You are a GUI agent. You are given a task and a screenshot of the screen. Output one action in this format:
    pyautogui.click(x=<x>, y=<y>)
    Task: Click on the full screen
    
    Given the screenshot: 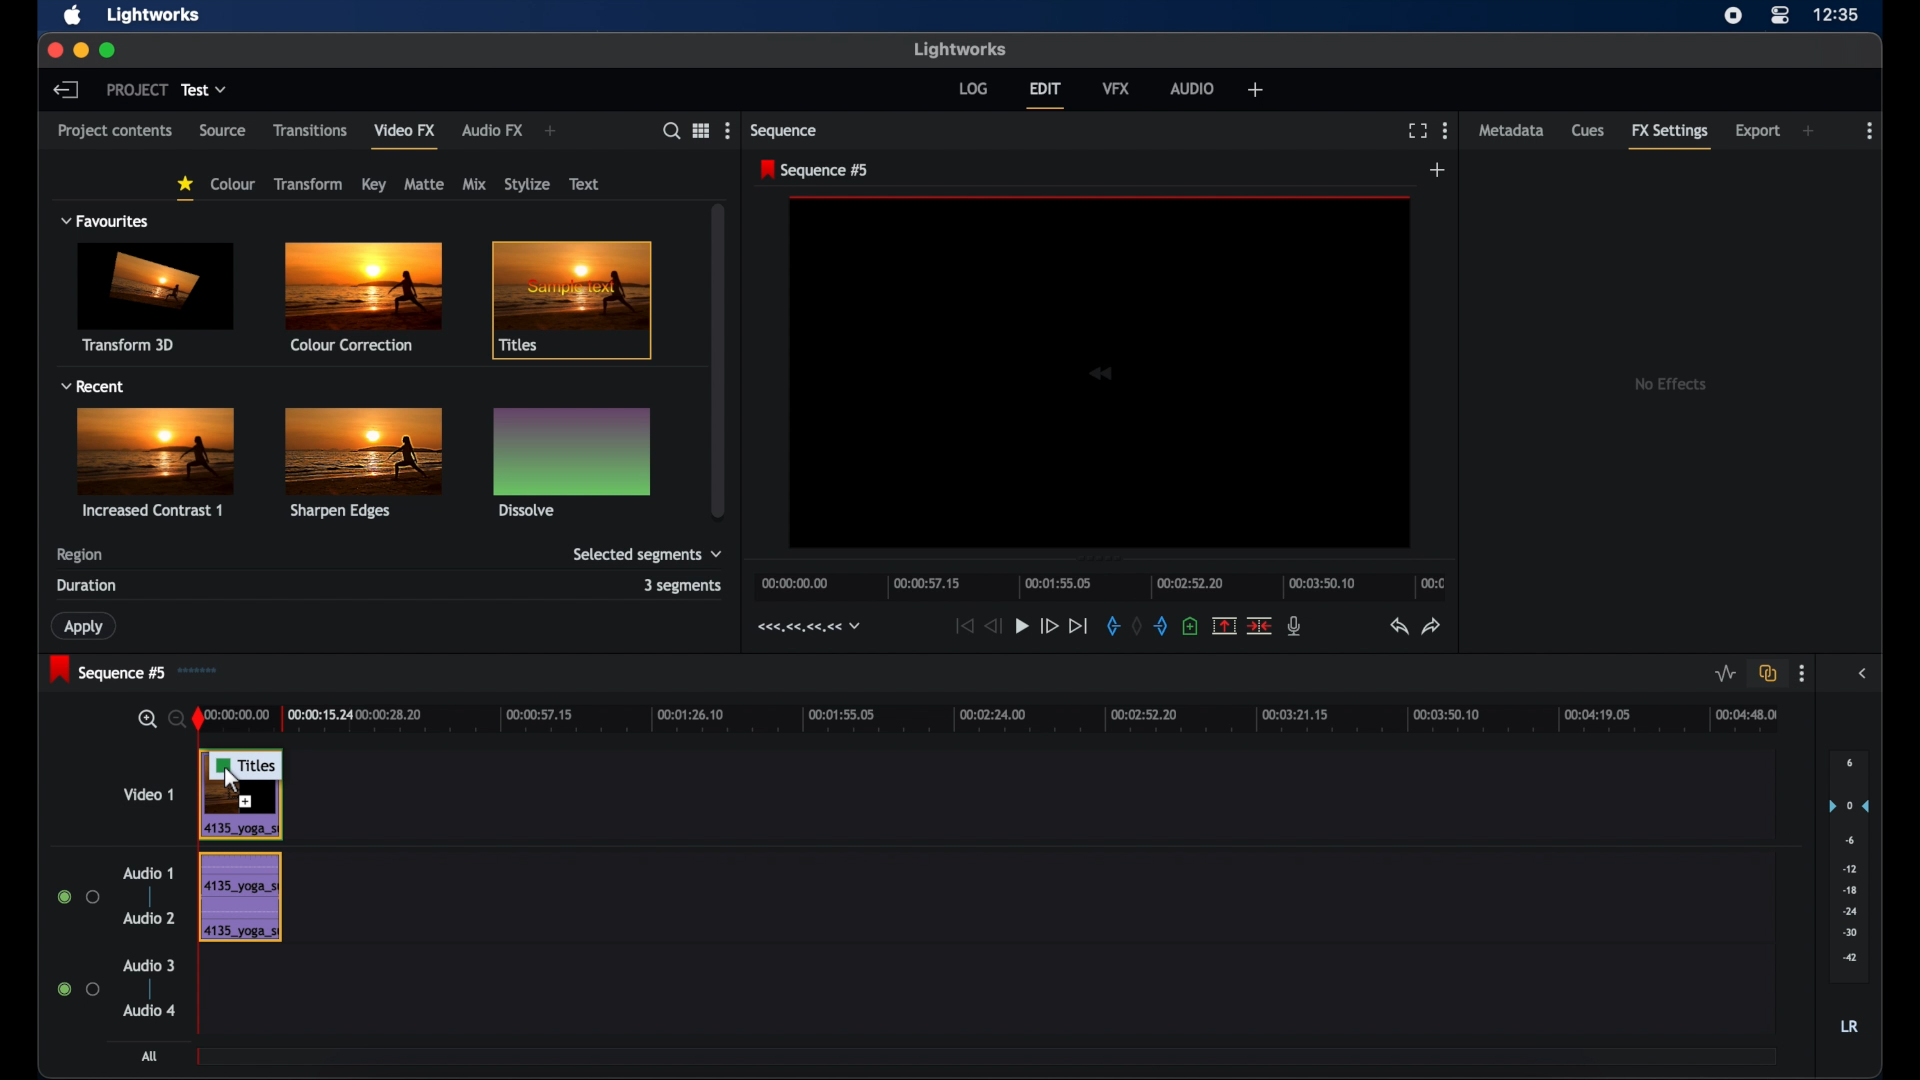 What is the action you would take?
    pyautogui.click(x=1417, y=131)
    